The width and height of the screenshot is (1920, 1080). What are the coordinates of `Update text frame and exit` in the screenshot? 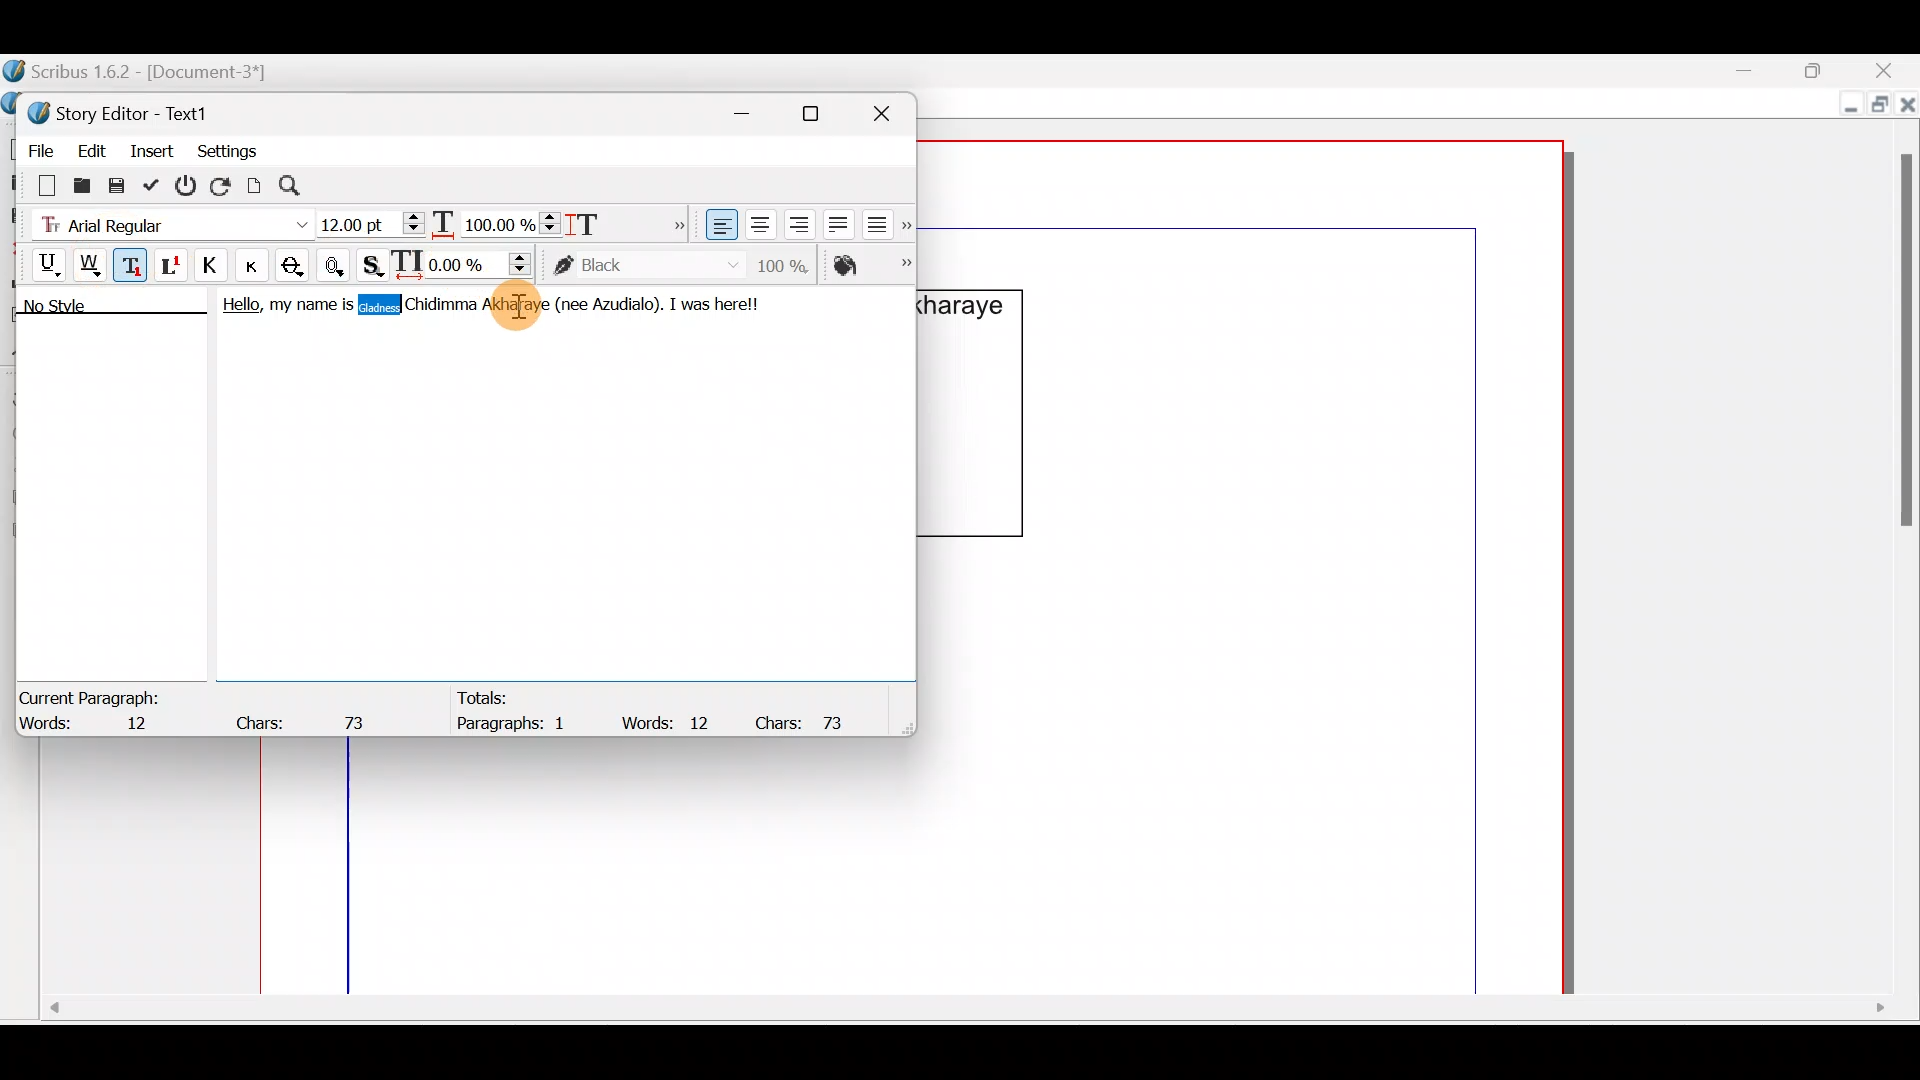 It's located at (155, 182).